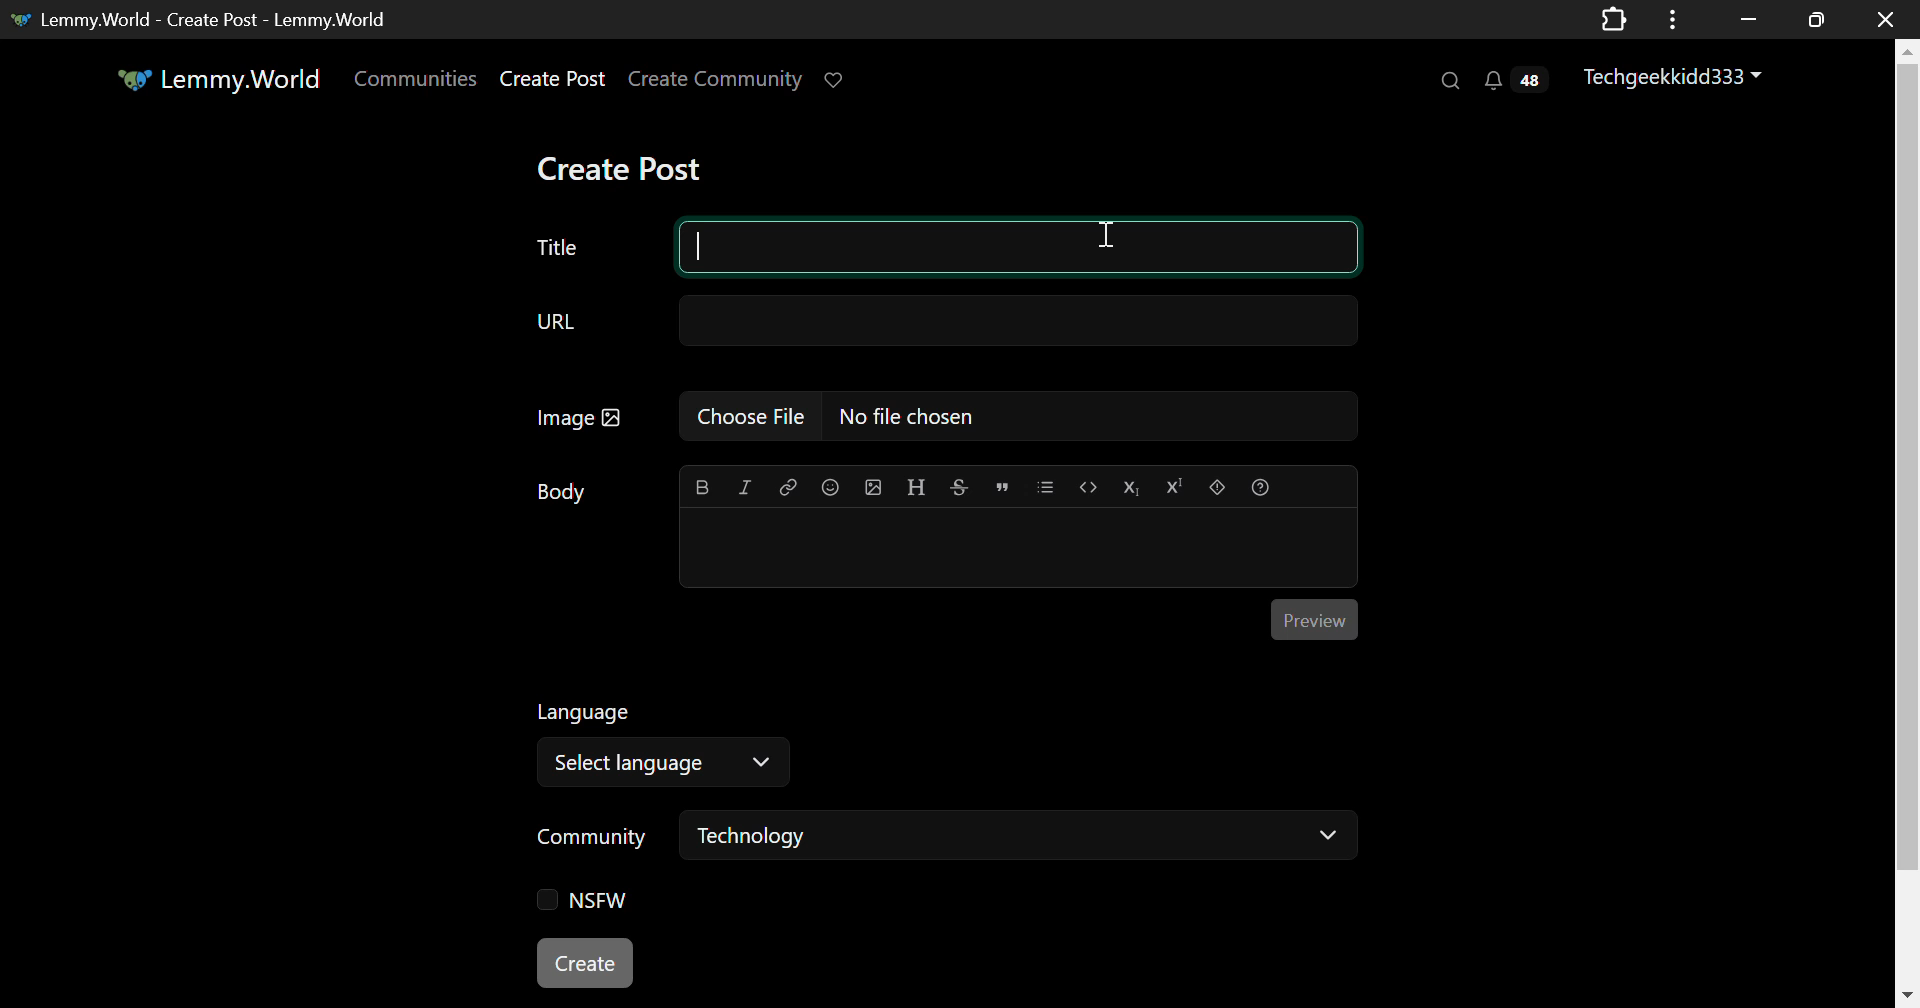 Image resolution: width=1920 pixels, height=1008 pixels. What do you see at coordinates (829, 487) in the screenshot?
I see `emoji` at bounding box center [829, 487].